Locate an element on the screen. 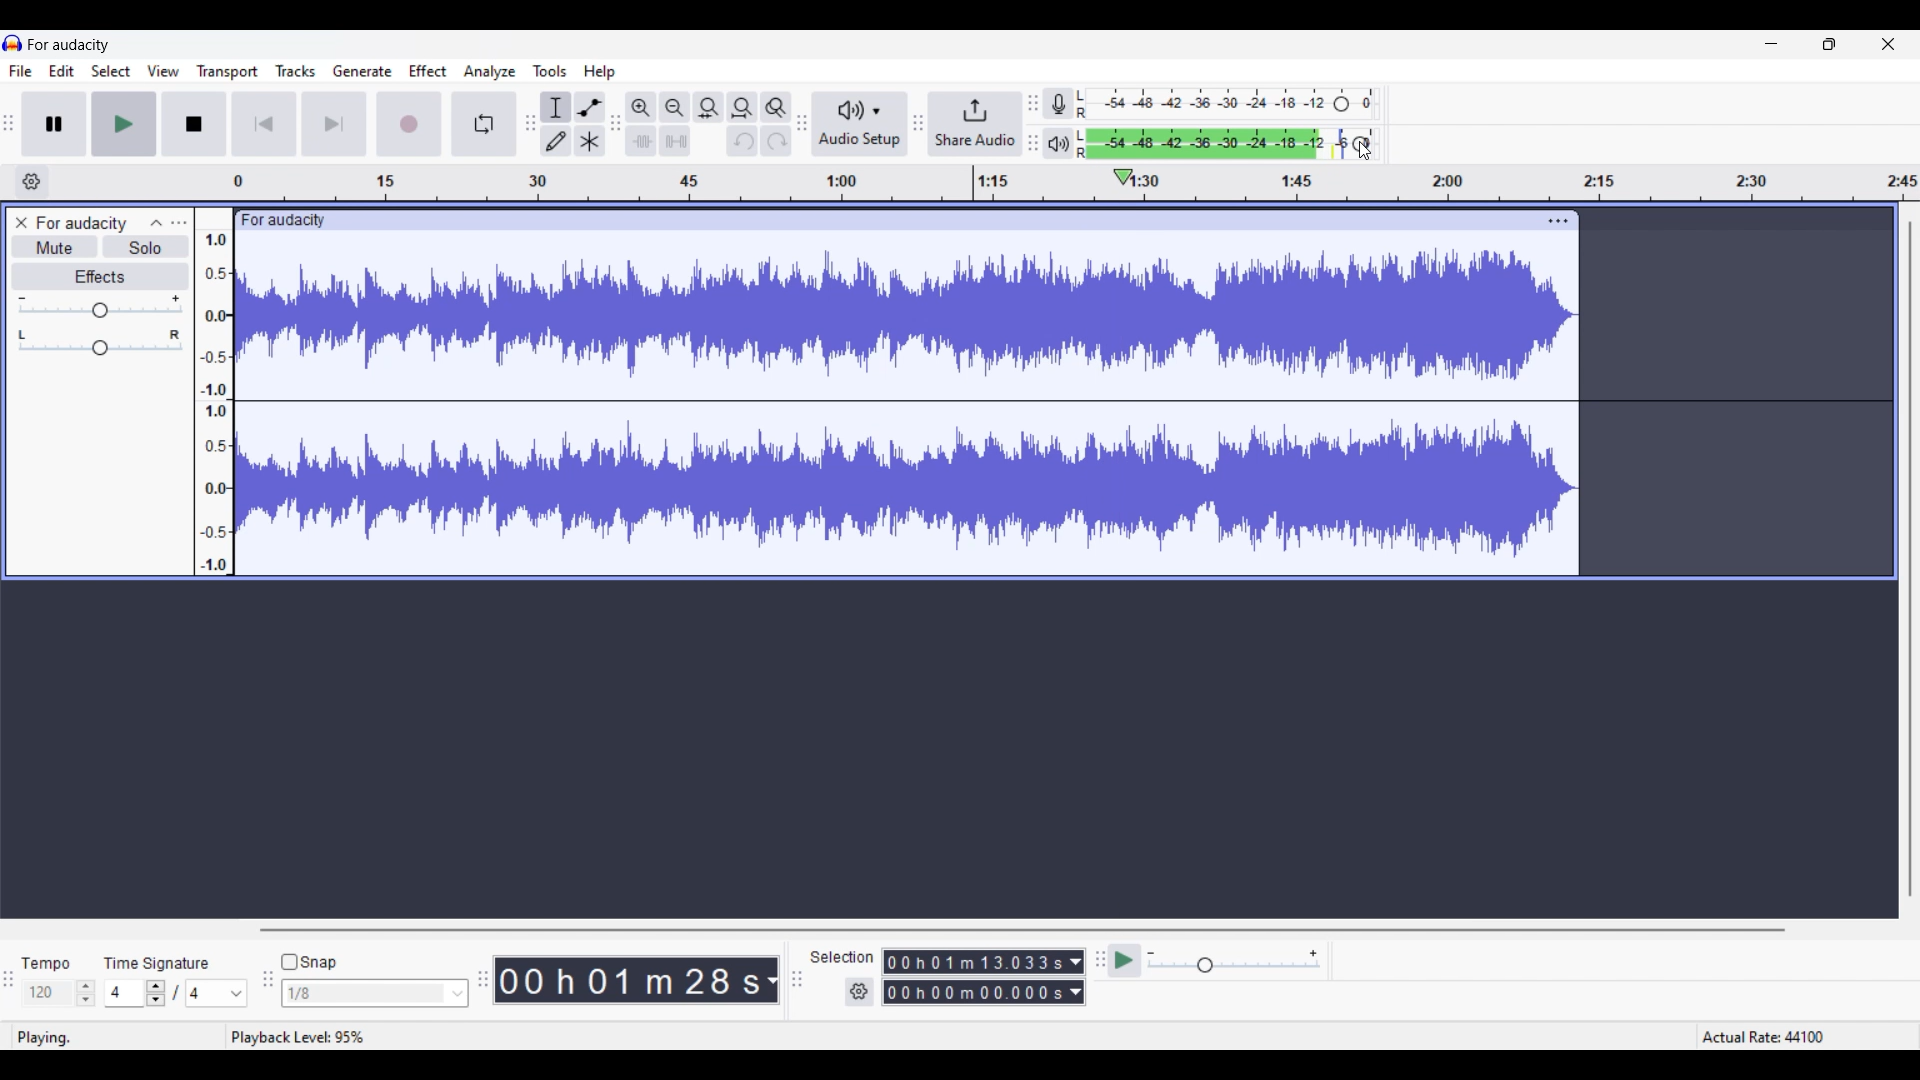 This screenshot has height=1080, width=1920. Help menu is located at coordinates (599, 72).